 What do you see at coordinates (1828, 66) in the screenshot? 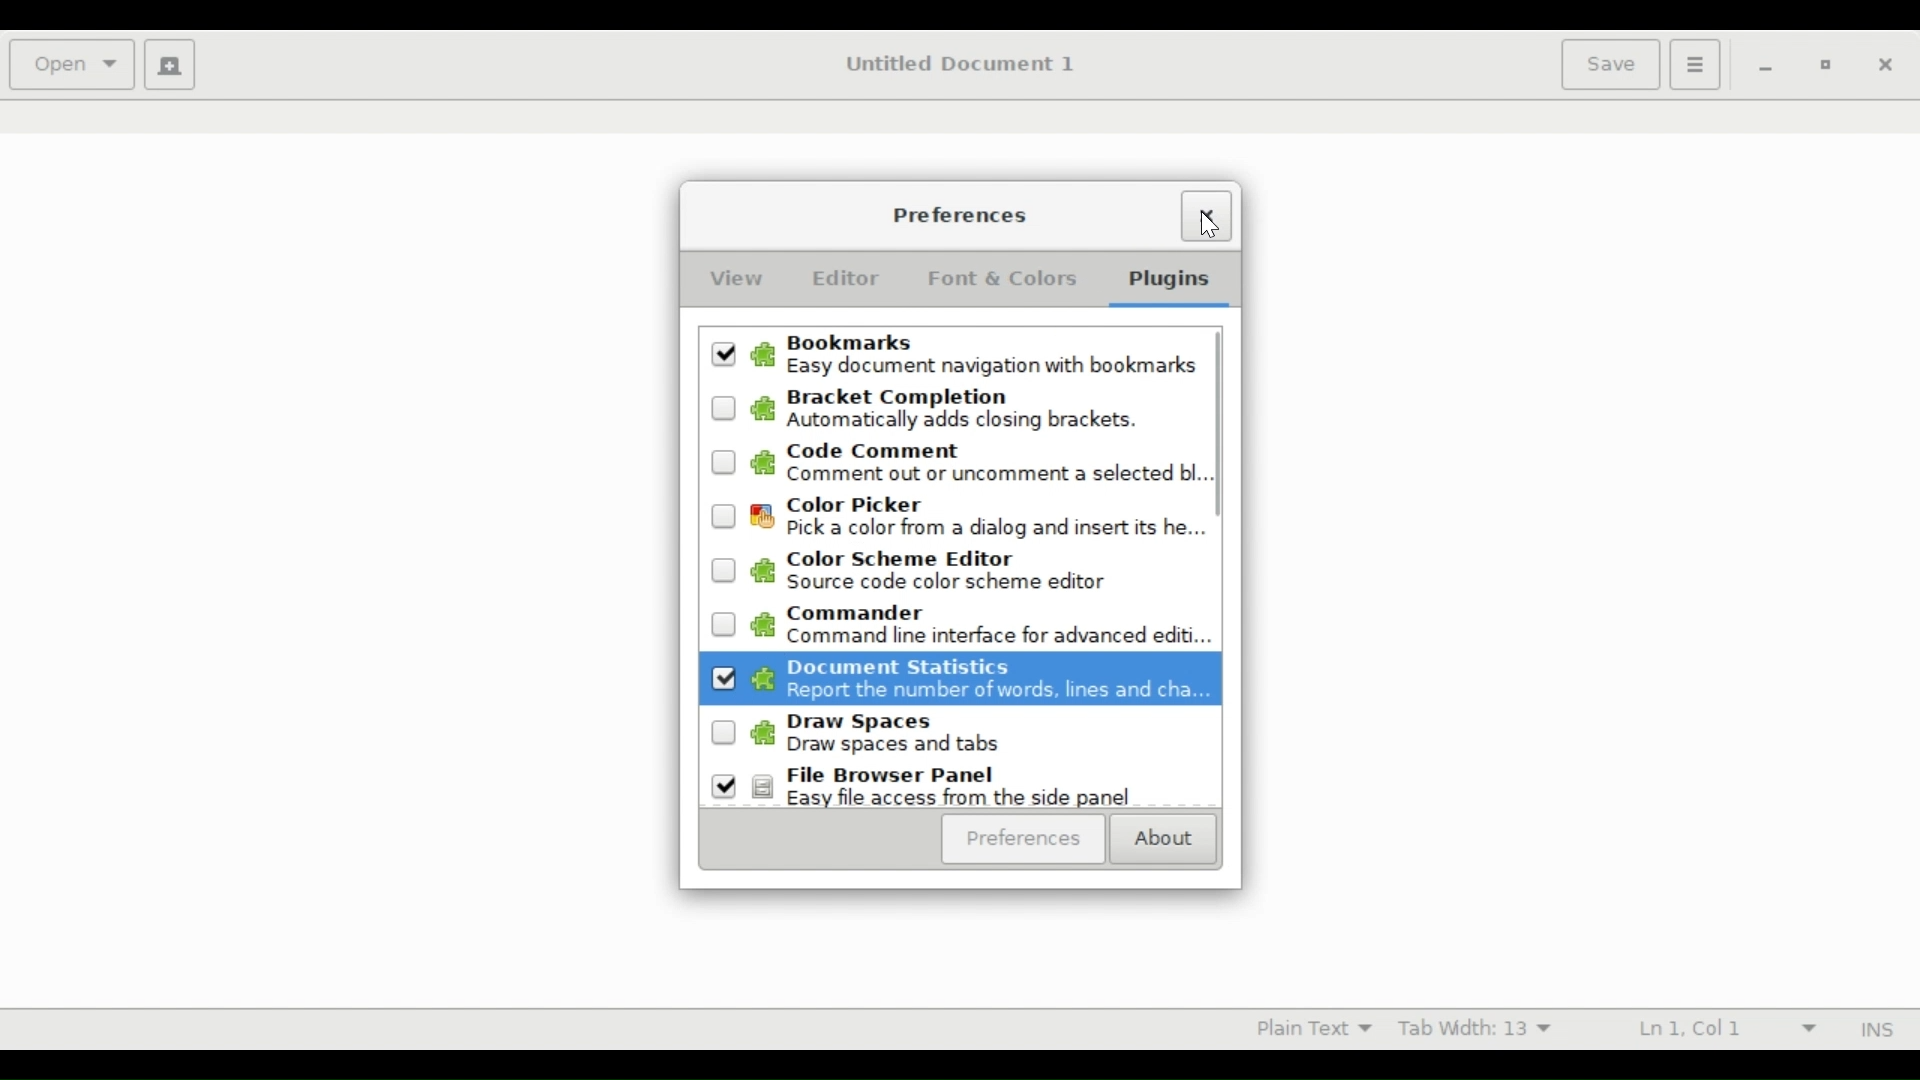
I see `Restore` at bounding box center [1828, 66].